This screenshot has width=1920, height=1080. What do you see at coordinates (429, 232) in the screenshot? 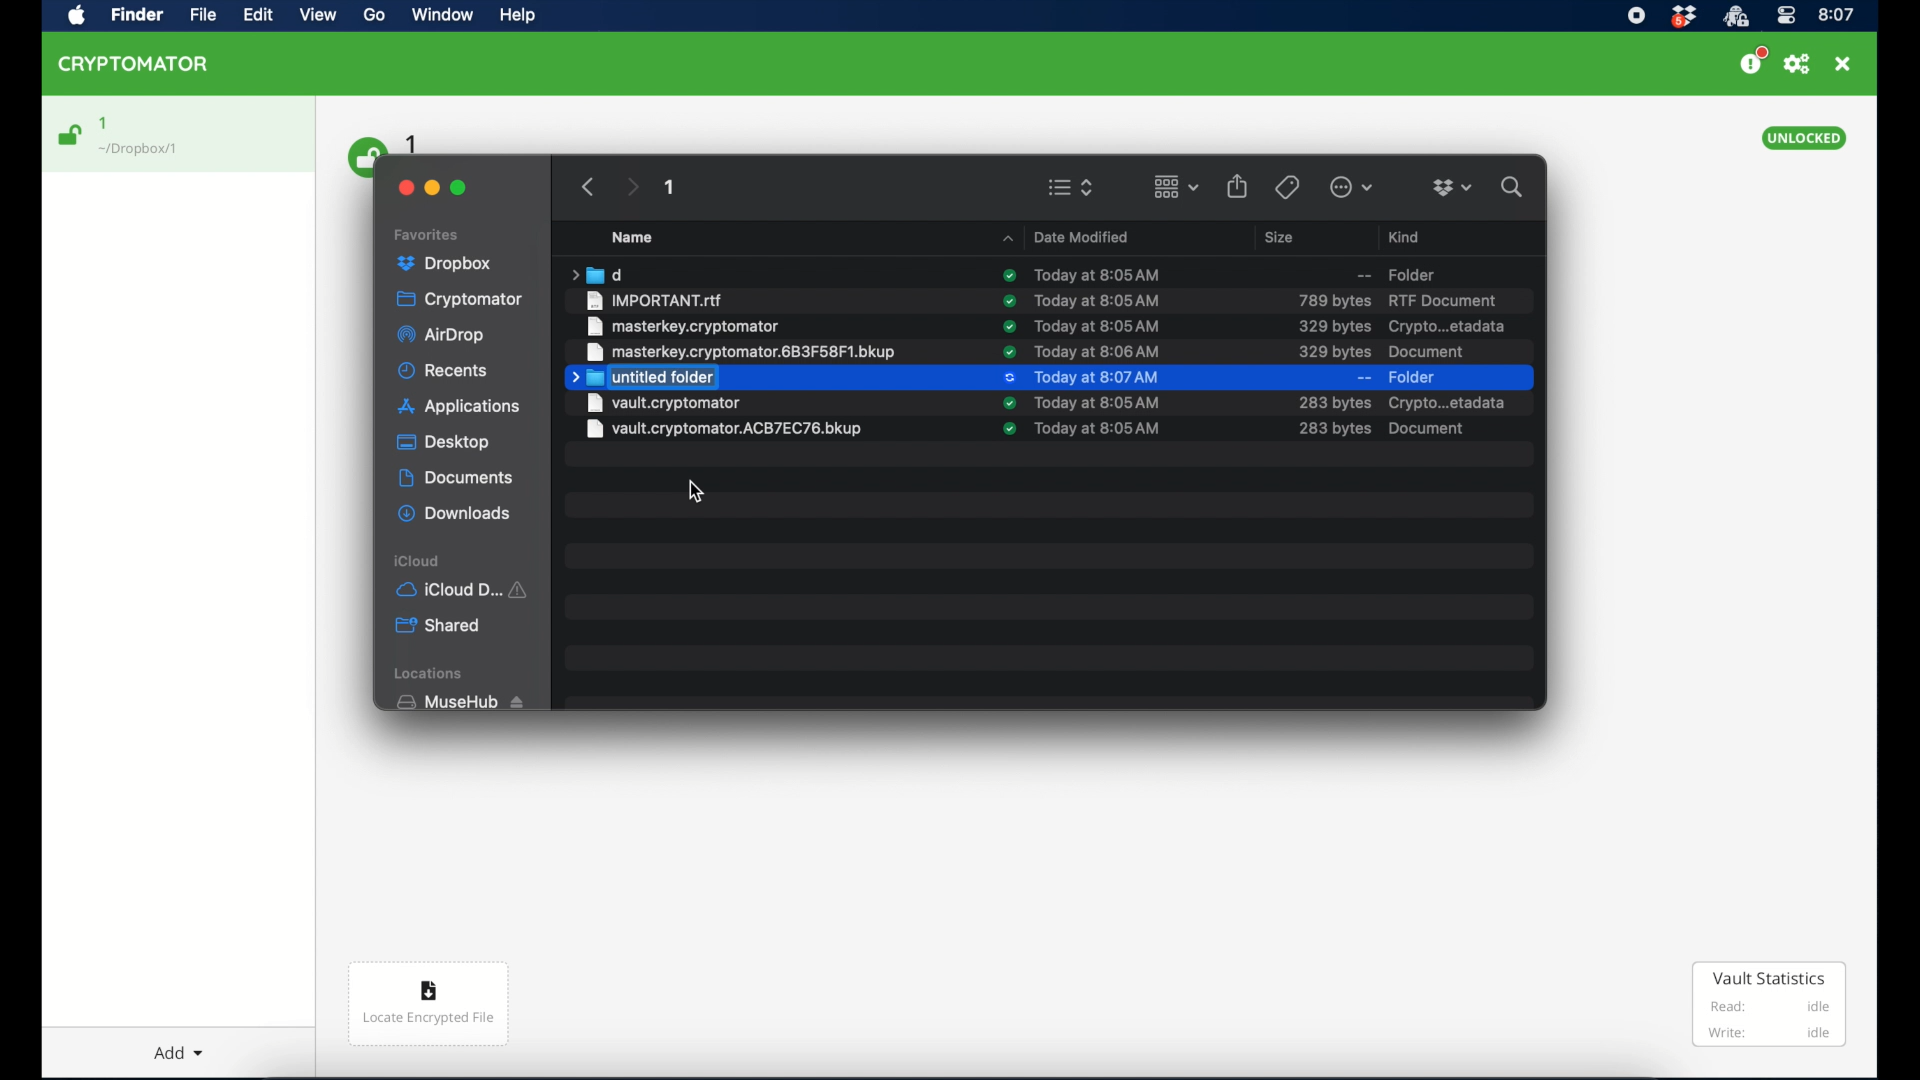
I see `favorites` at bounding box center [429, 232].